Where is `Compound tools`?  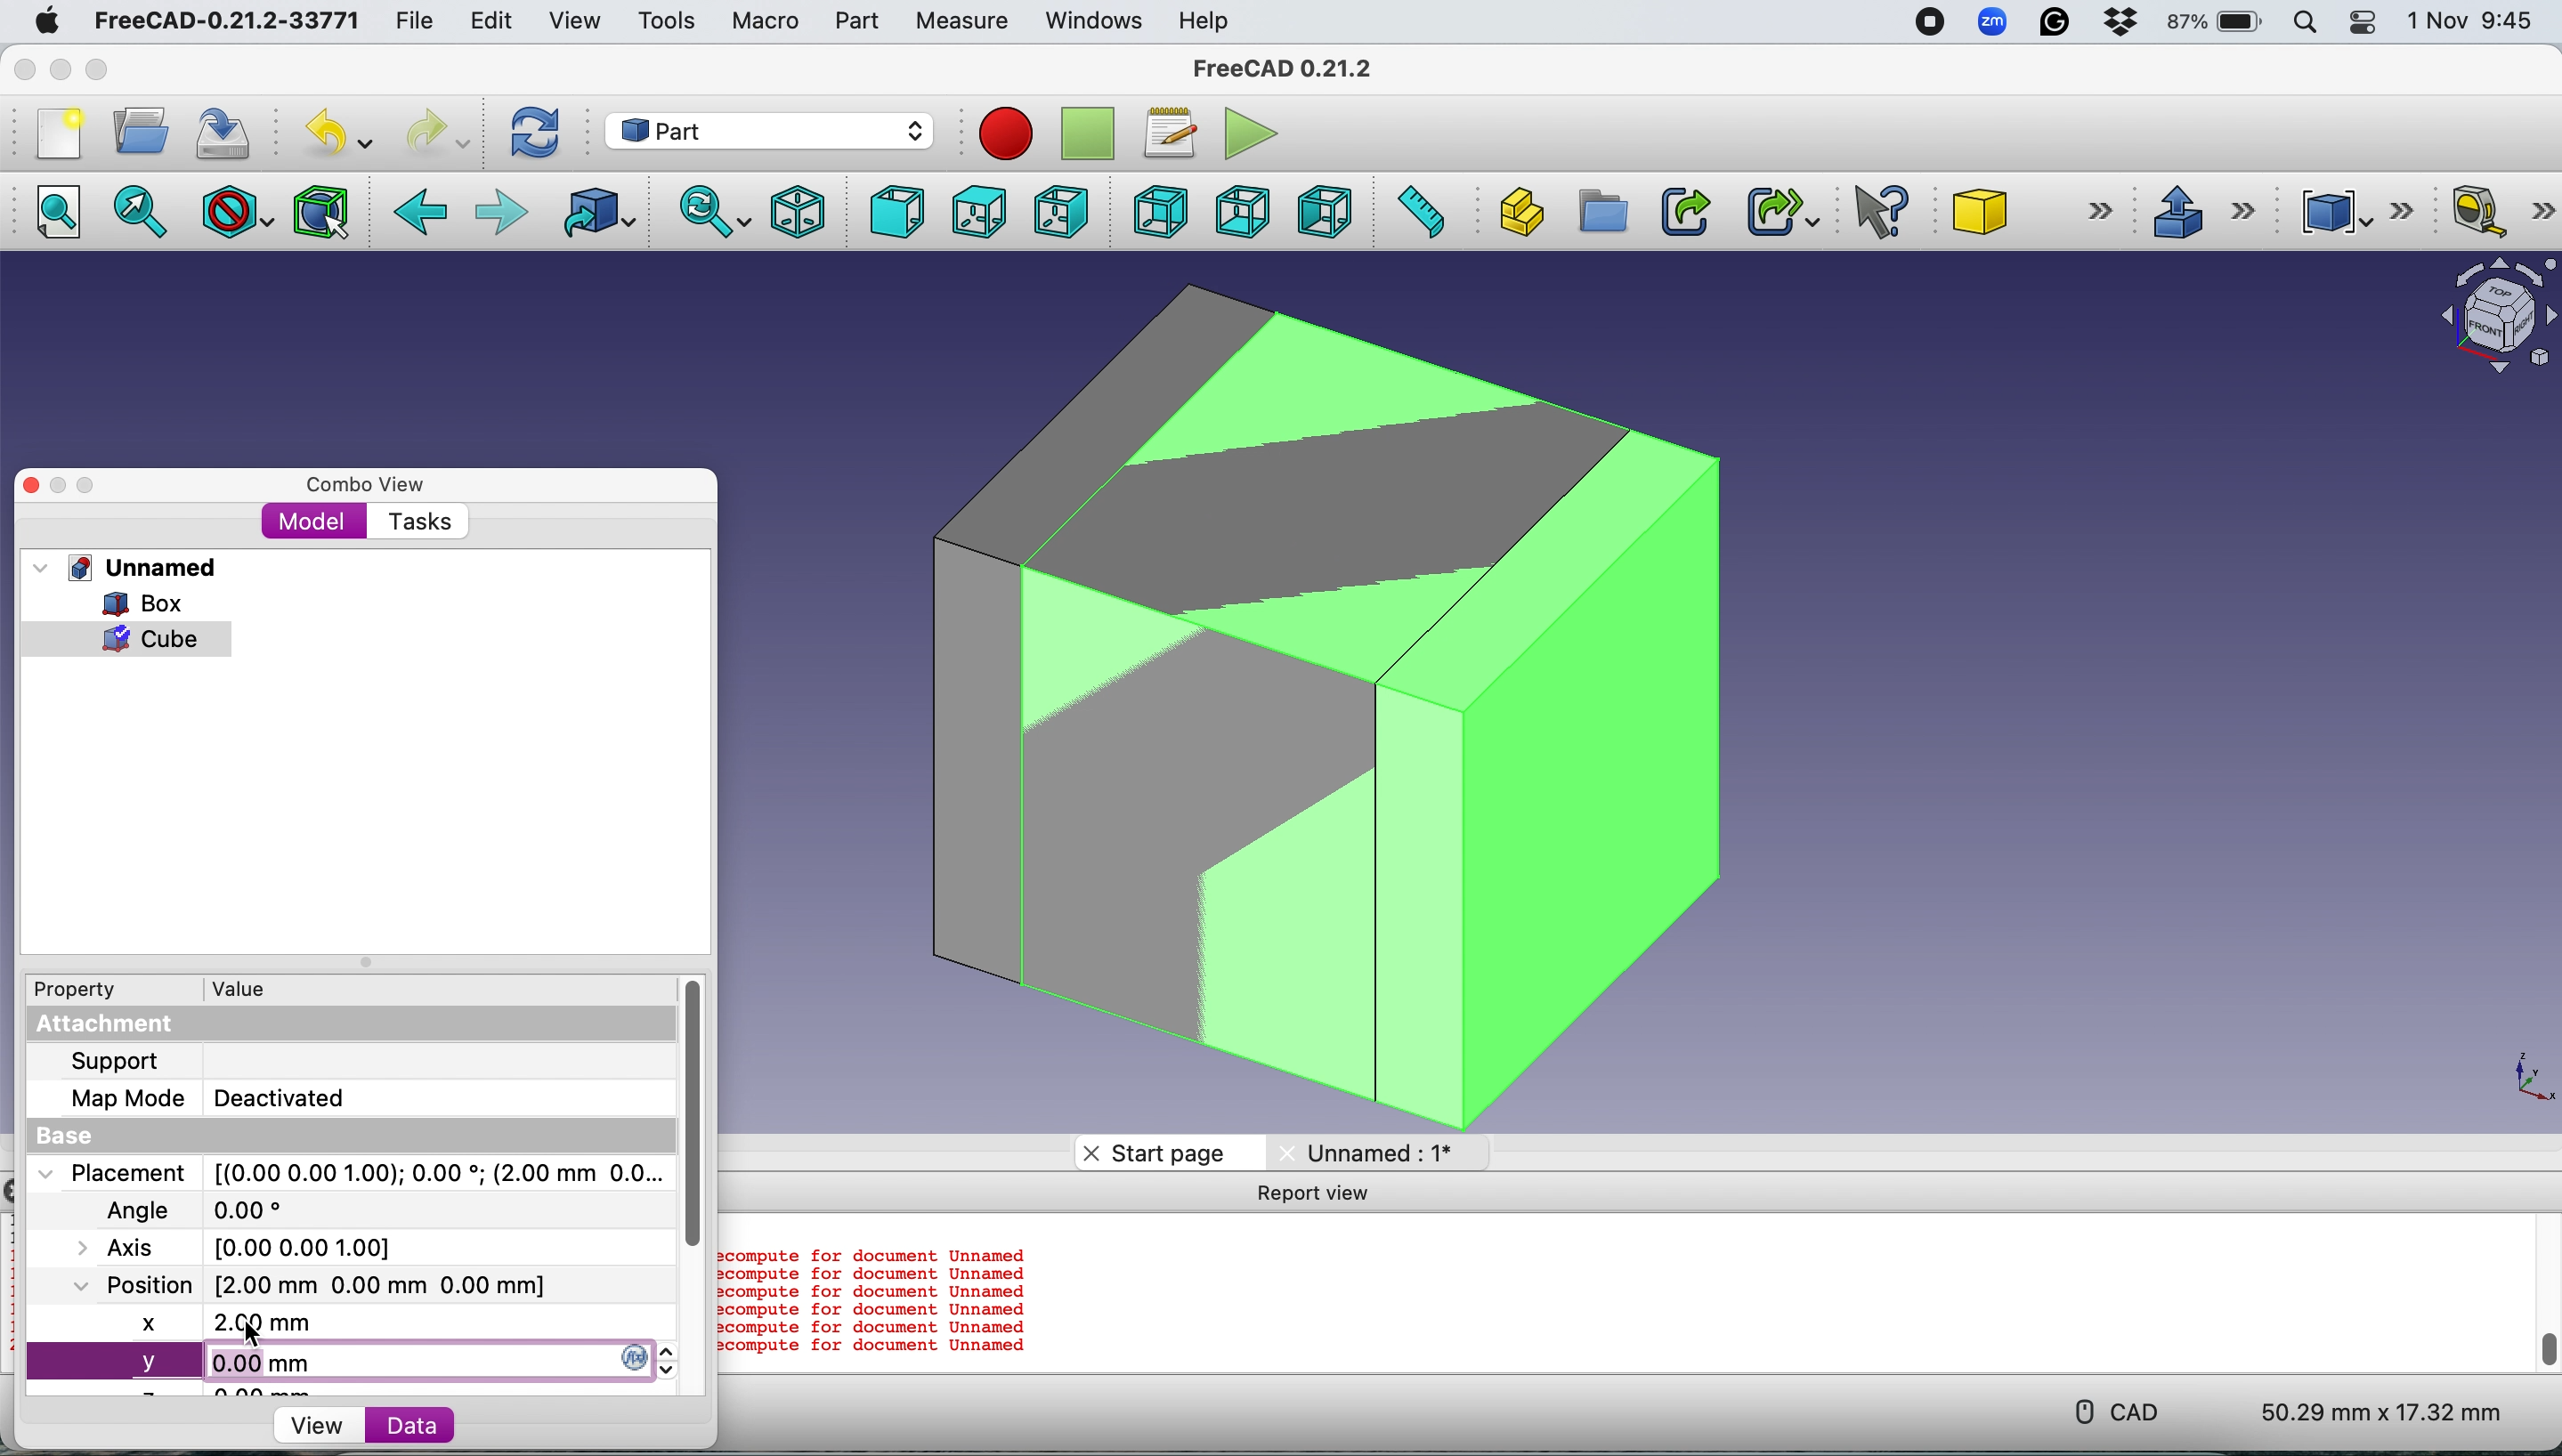
Compound tools is located at coordinates (2350, 211).